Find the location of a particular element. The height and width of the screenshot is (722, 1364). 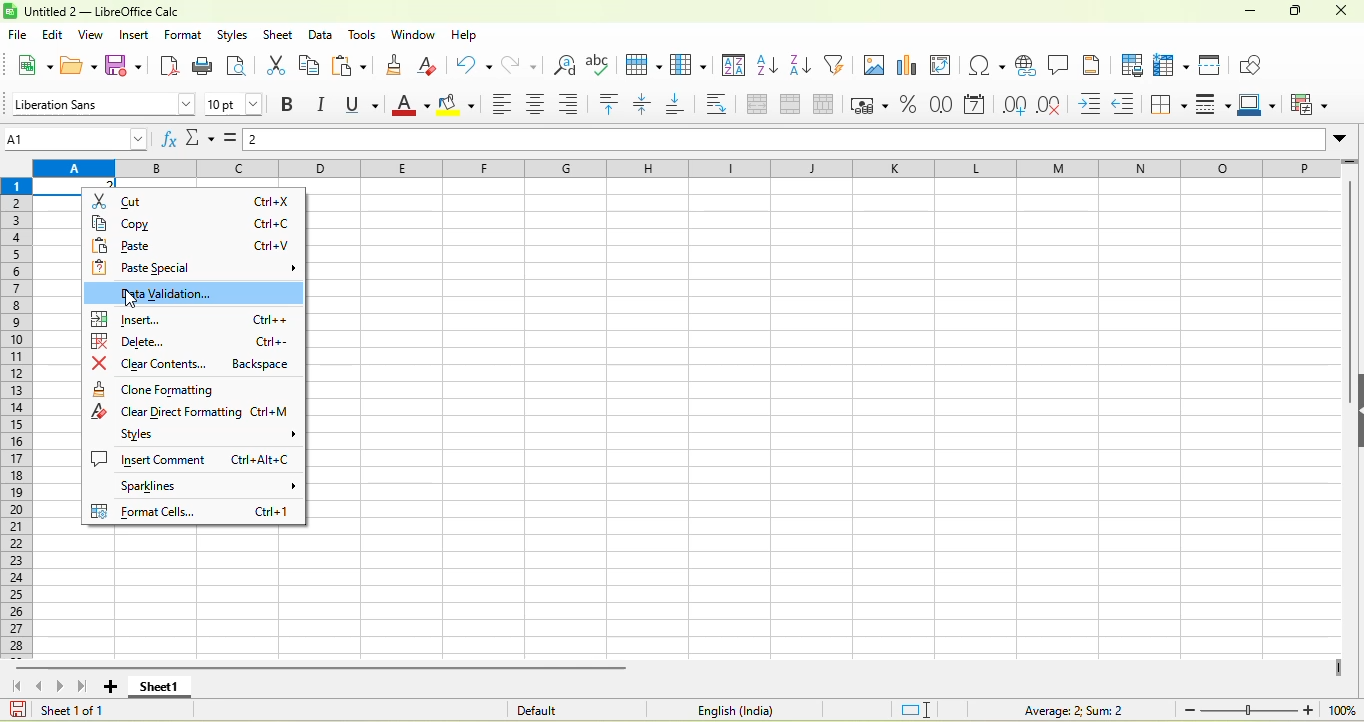

border style is located at coordinates (1217, 105).